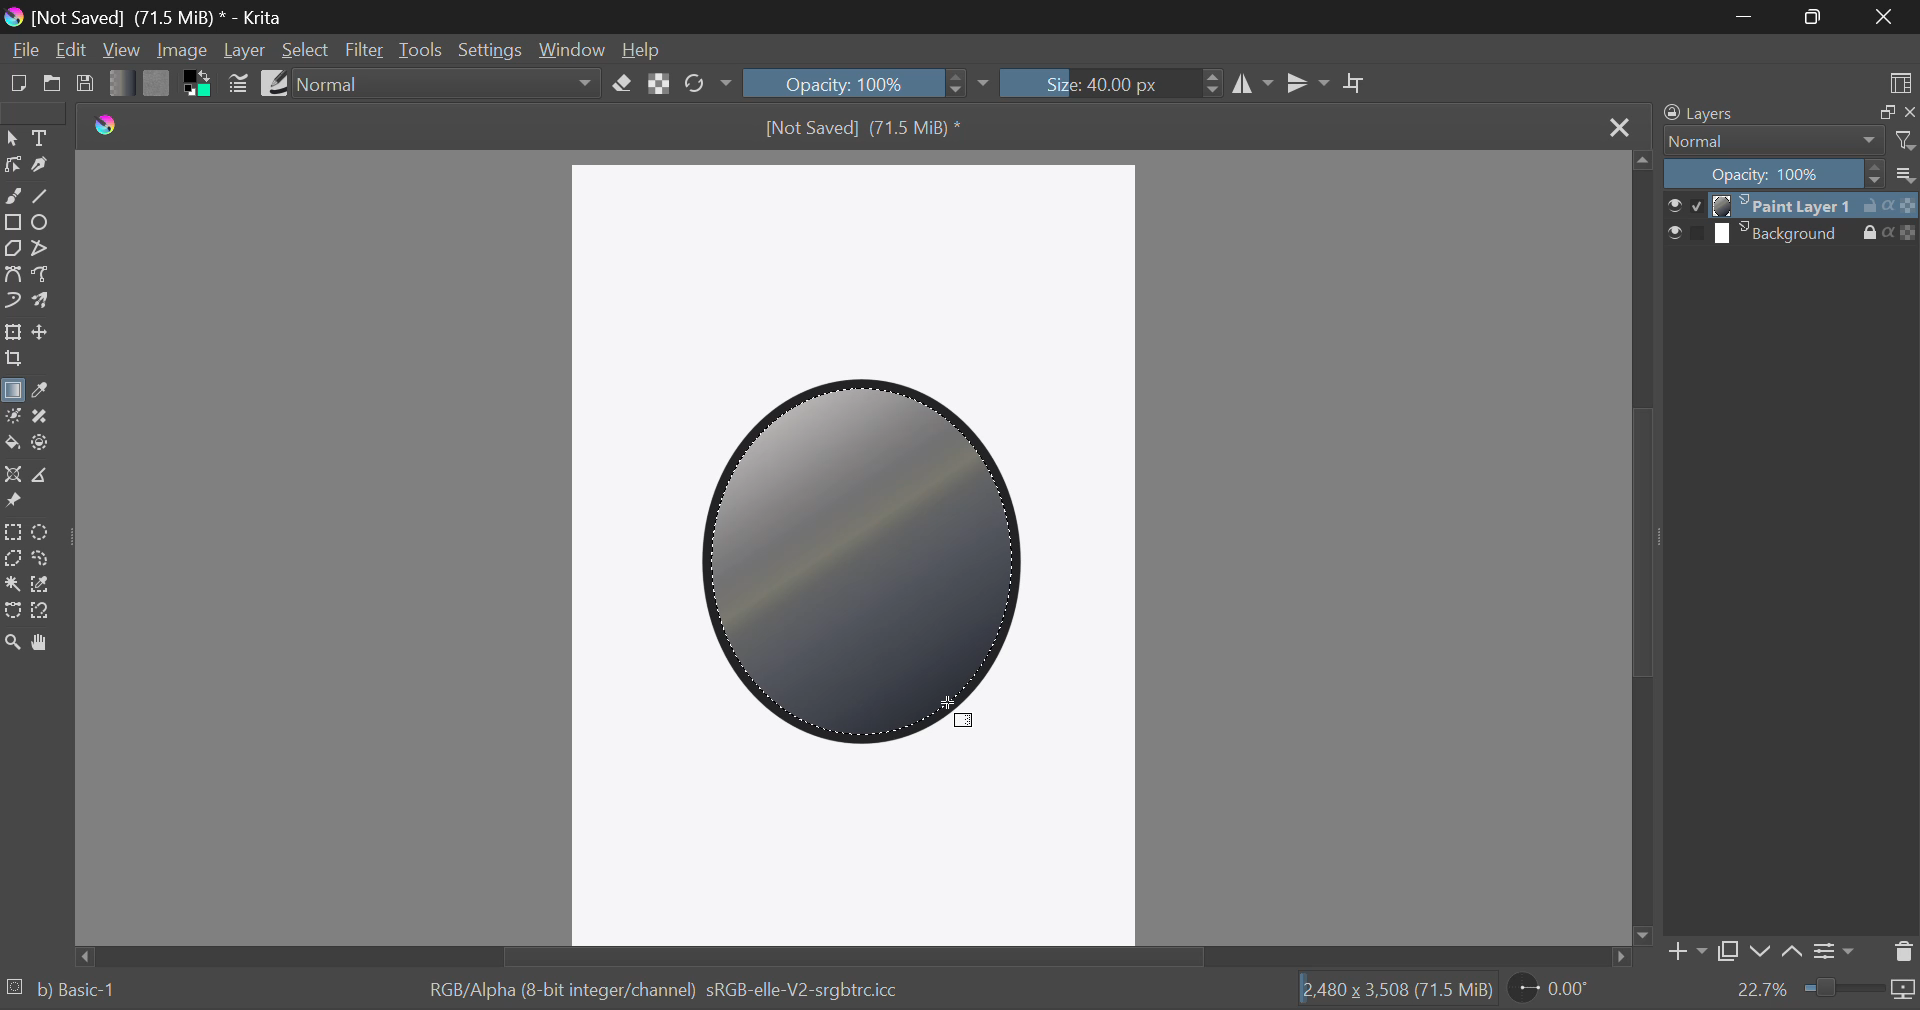 The width and height of the screenshot is (1920, 1010). What do you see at coordinates (105, 128) in the screenshot?
I see `logo` at bounding box center [105, 128].